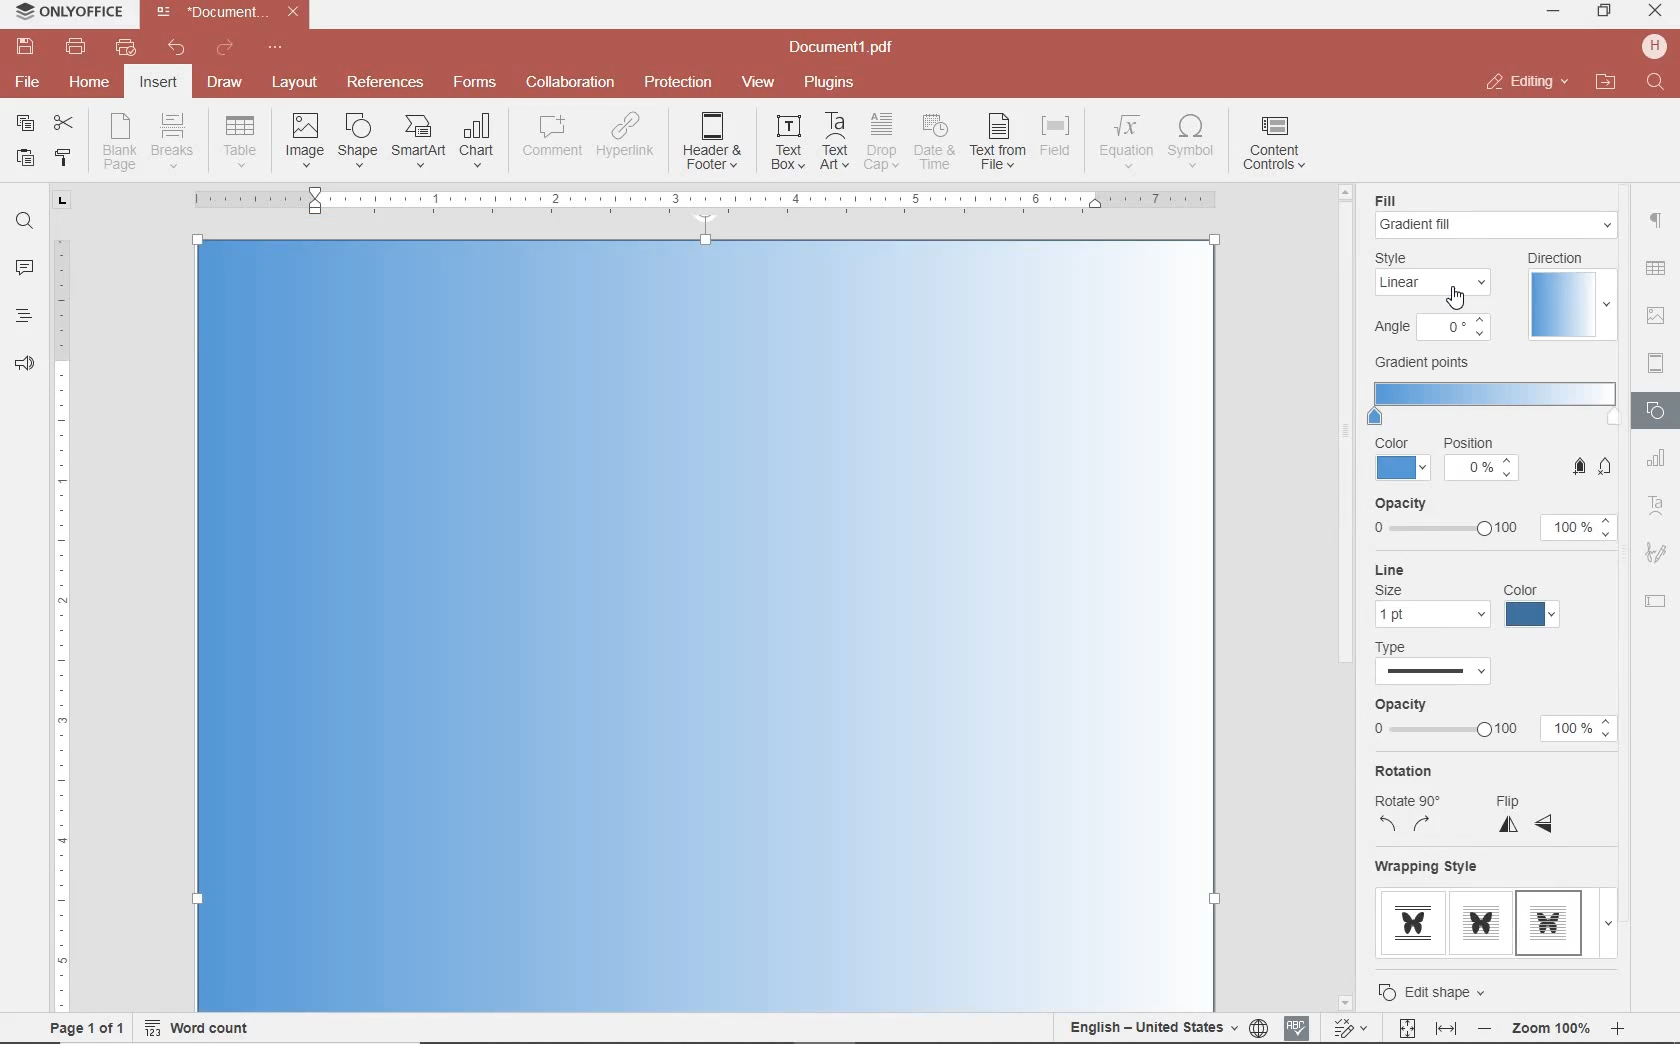 The height and width of the screenshot is (1044, 1680). I want to click on EDIT HEADER OR FOOTER, so click(714, 142).